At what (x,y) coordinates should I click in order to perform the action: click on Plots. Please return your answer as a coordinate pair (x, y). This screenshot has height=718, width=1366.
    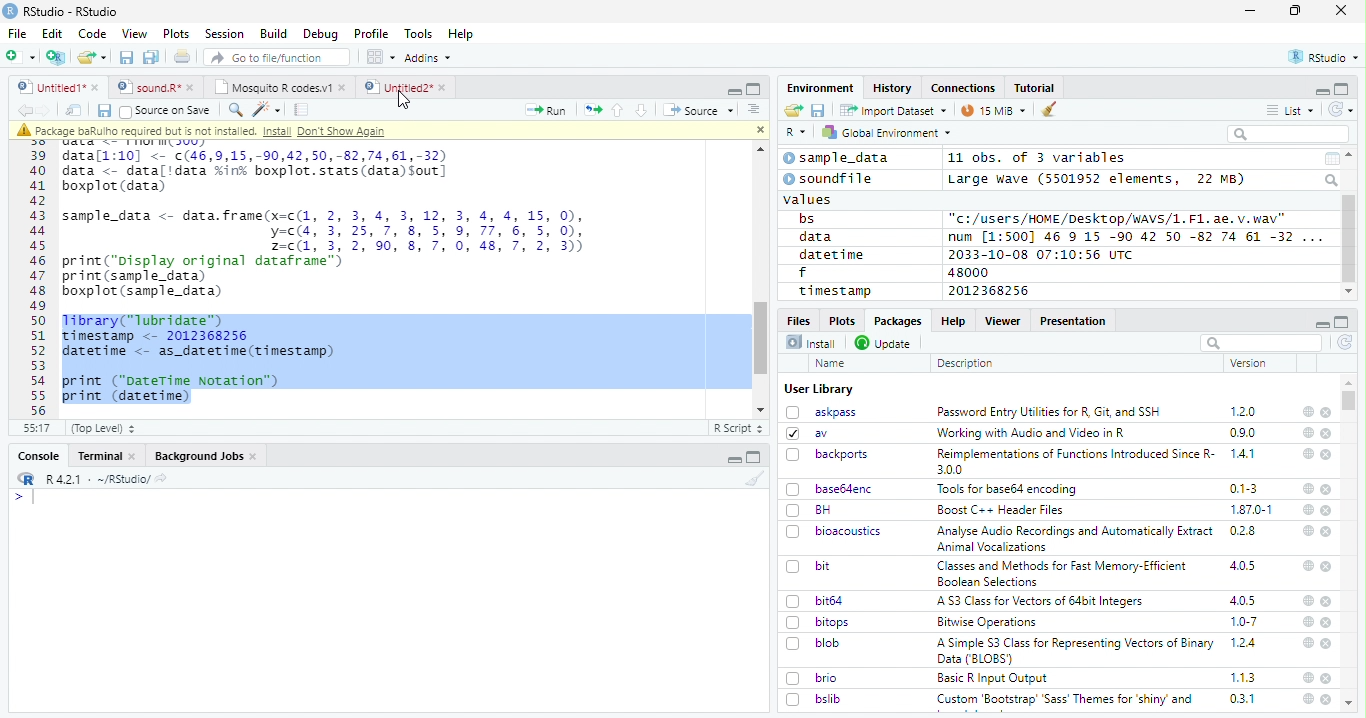
    Looking at the image, I should click on (176, 34).